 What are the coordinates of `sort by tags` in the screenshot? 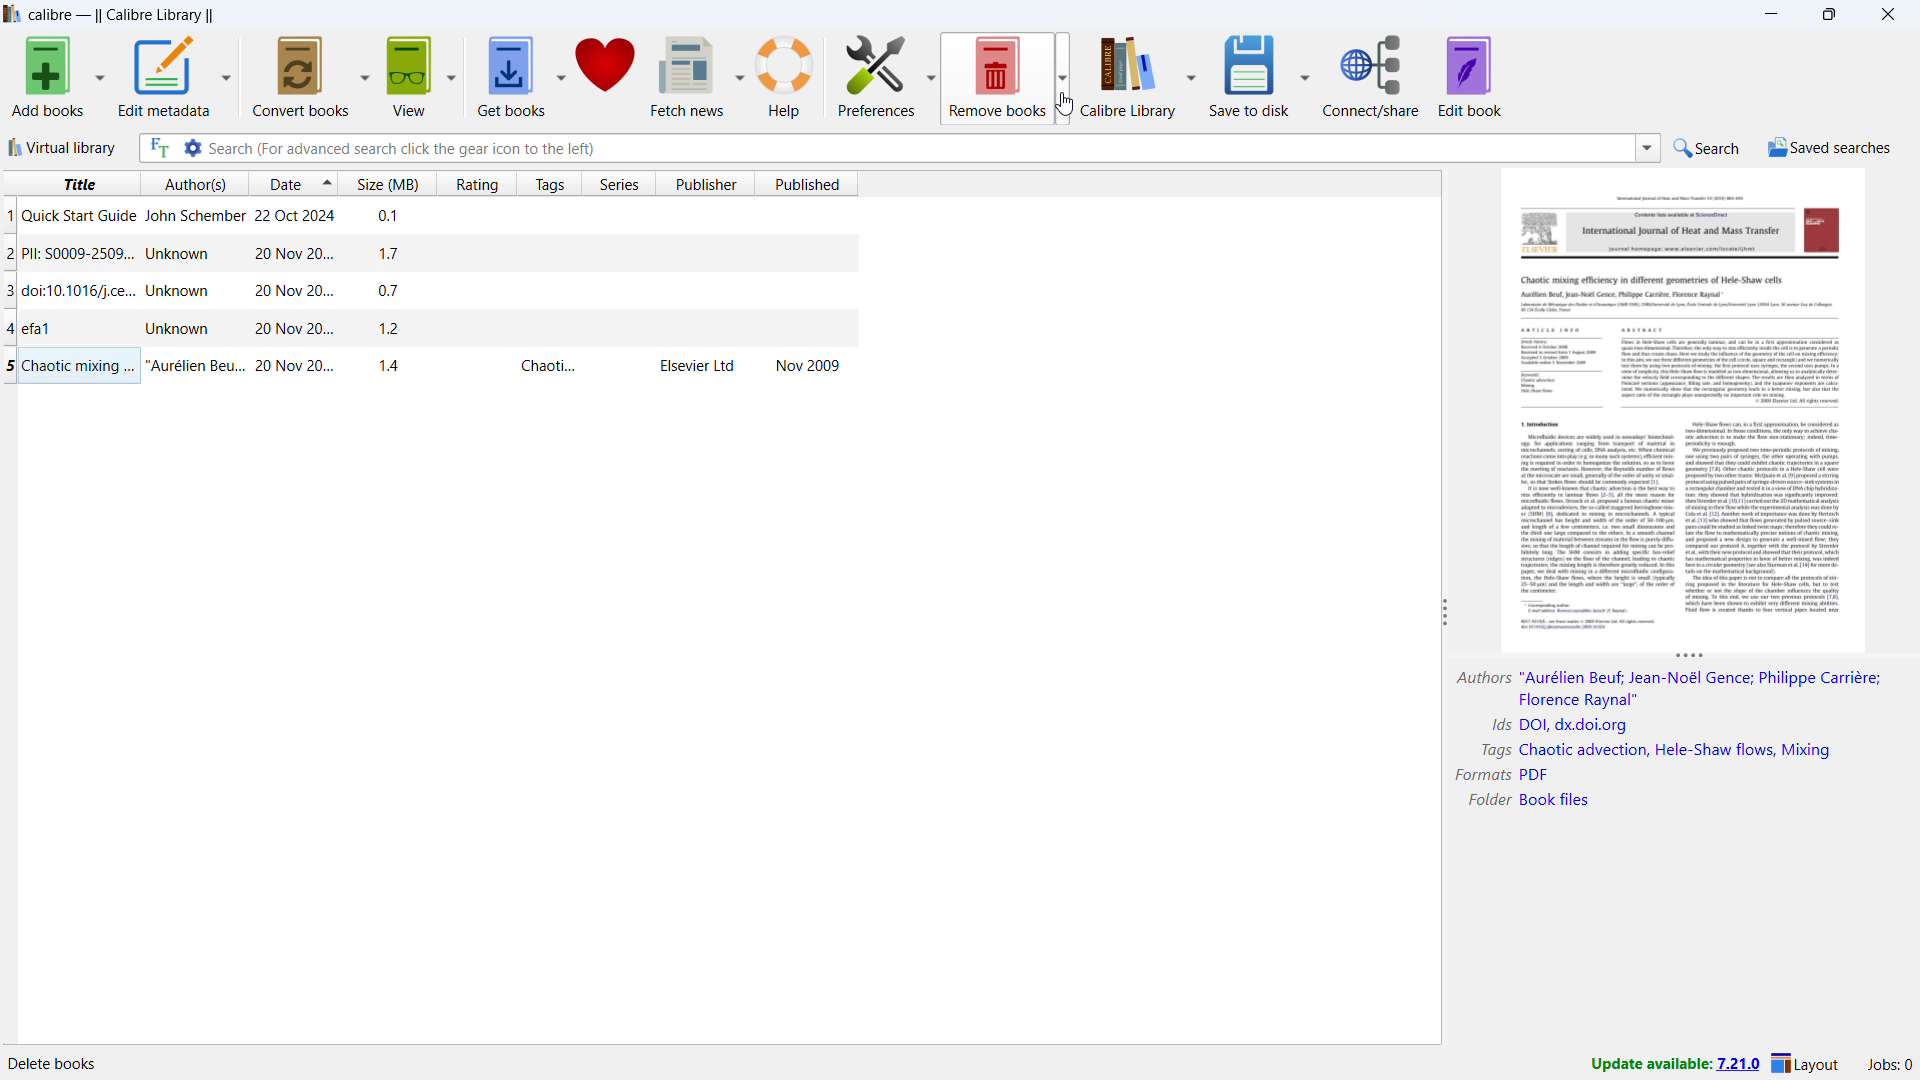 It's located at (551, 183).